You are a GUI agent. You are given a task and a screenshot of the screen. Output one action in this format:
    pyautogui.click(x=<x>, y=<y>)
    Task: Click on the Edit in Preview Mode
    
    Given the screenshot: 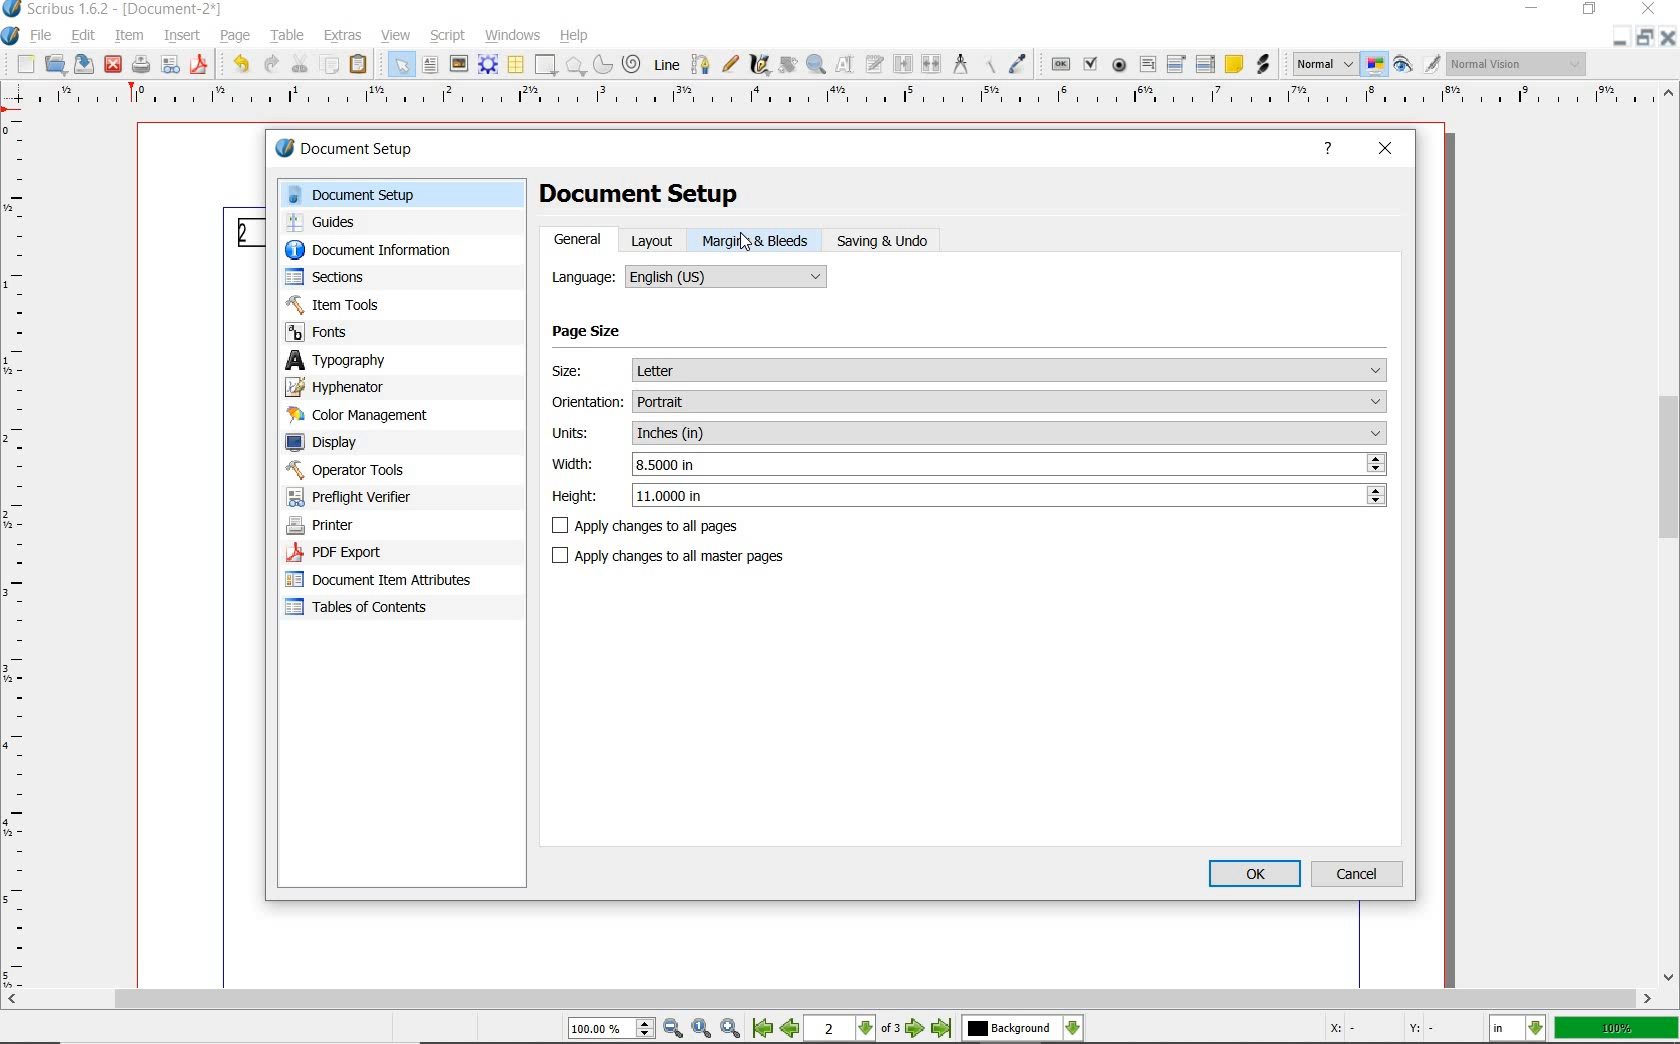 What is the action you would take?
    pyautogui.click(x=1431, y=67)
    